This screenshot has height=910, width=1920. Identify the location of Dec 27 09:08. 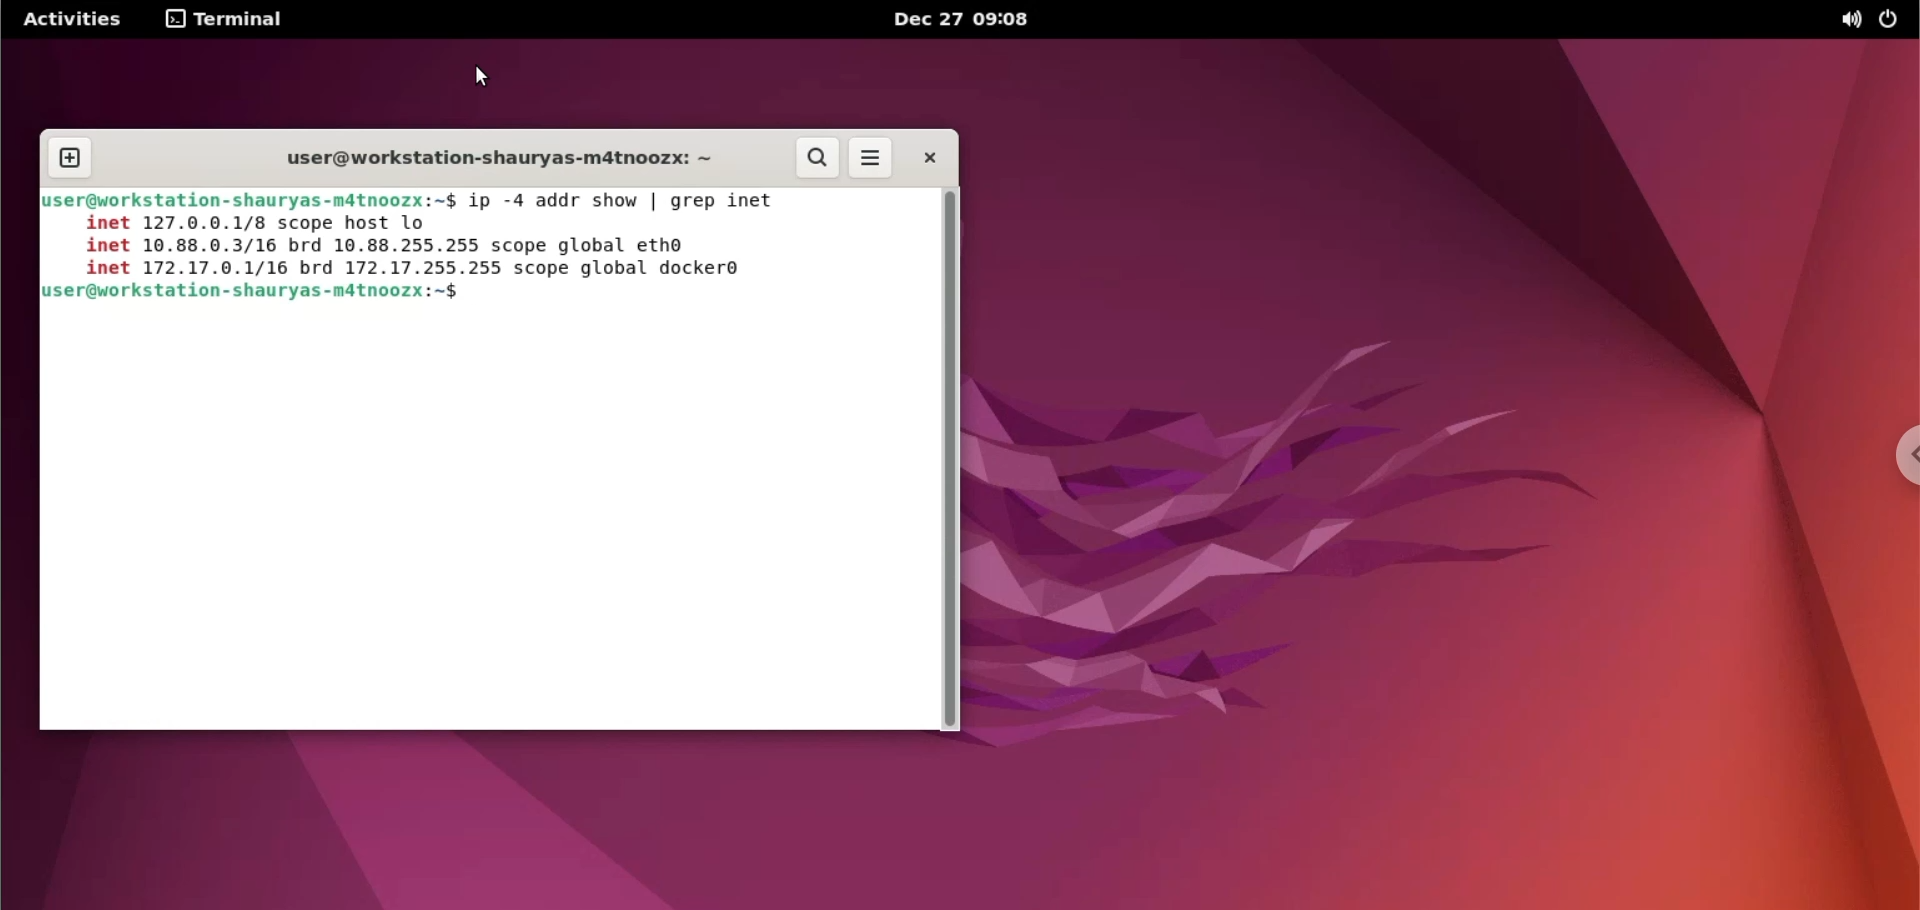
(969, 19).